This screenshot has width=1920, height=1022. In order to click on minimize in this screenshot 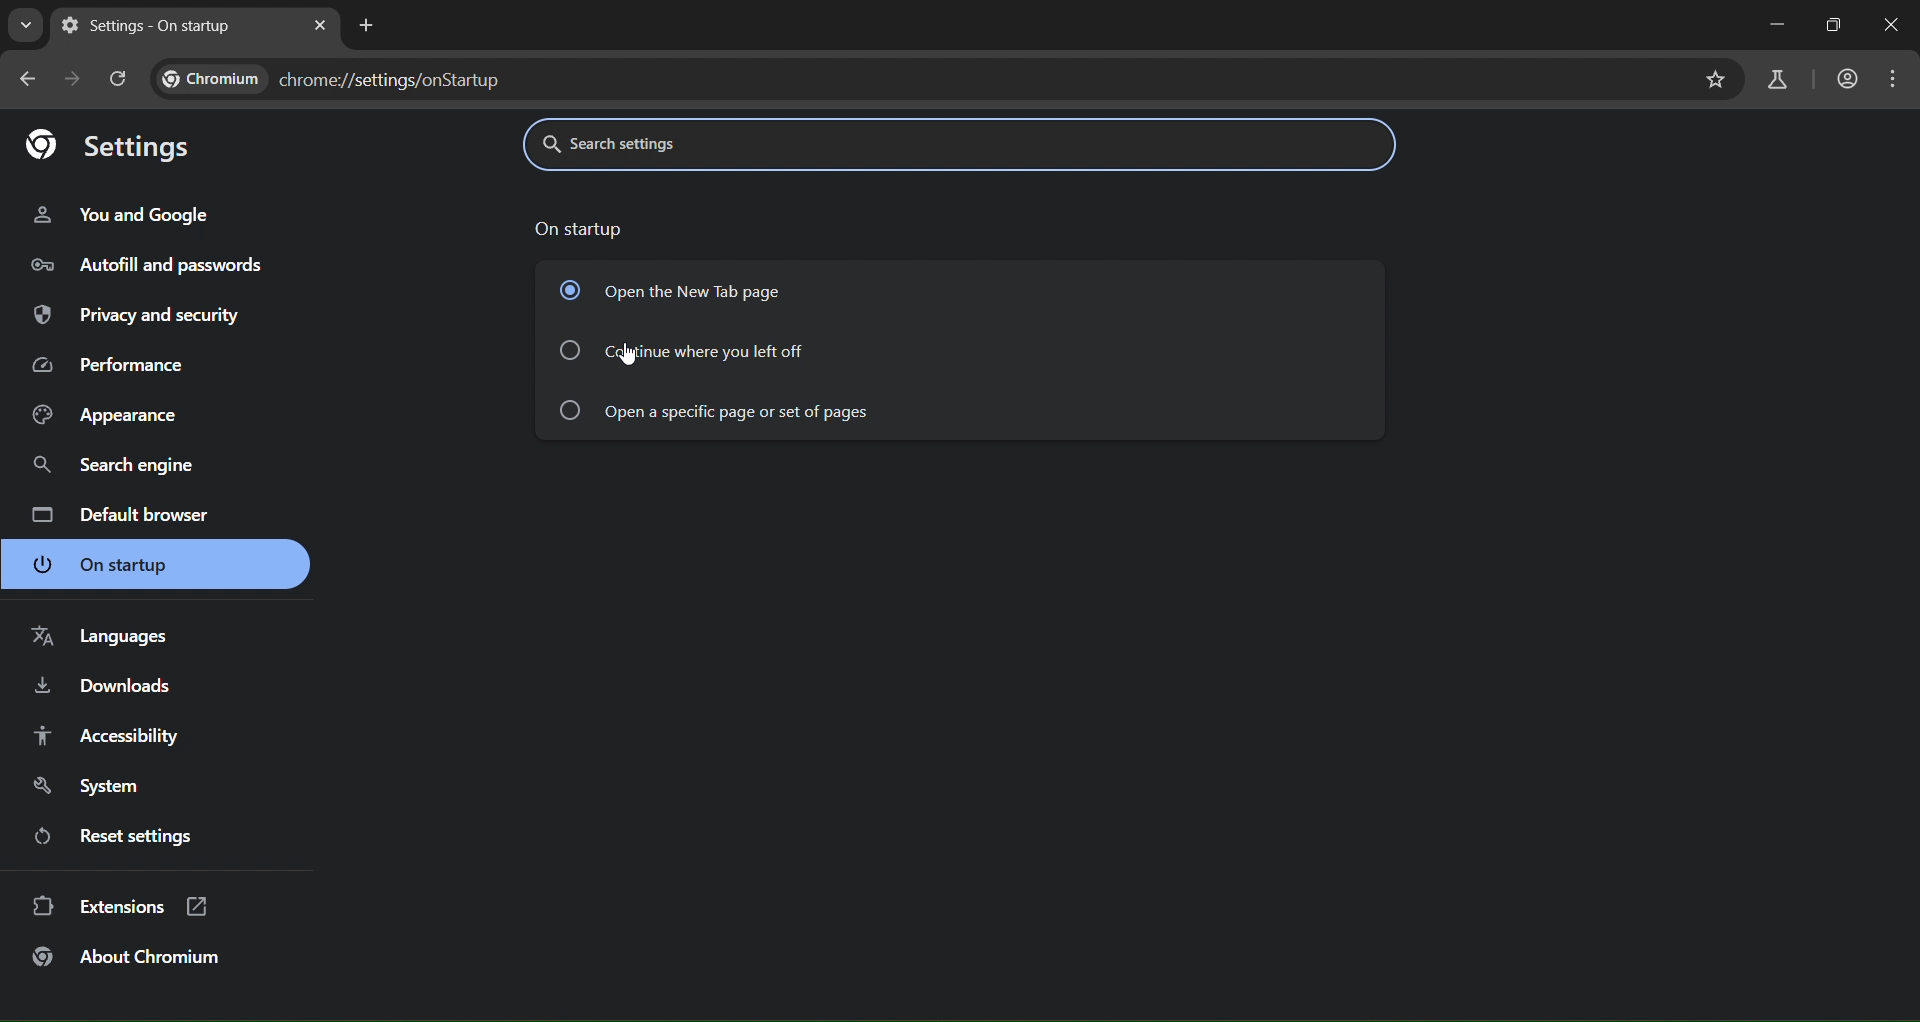, I will do `click(1775, 24)`.